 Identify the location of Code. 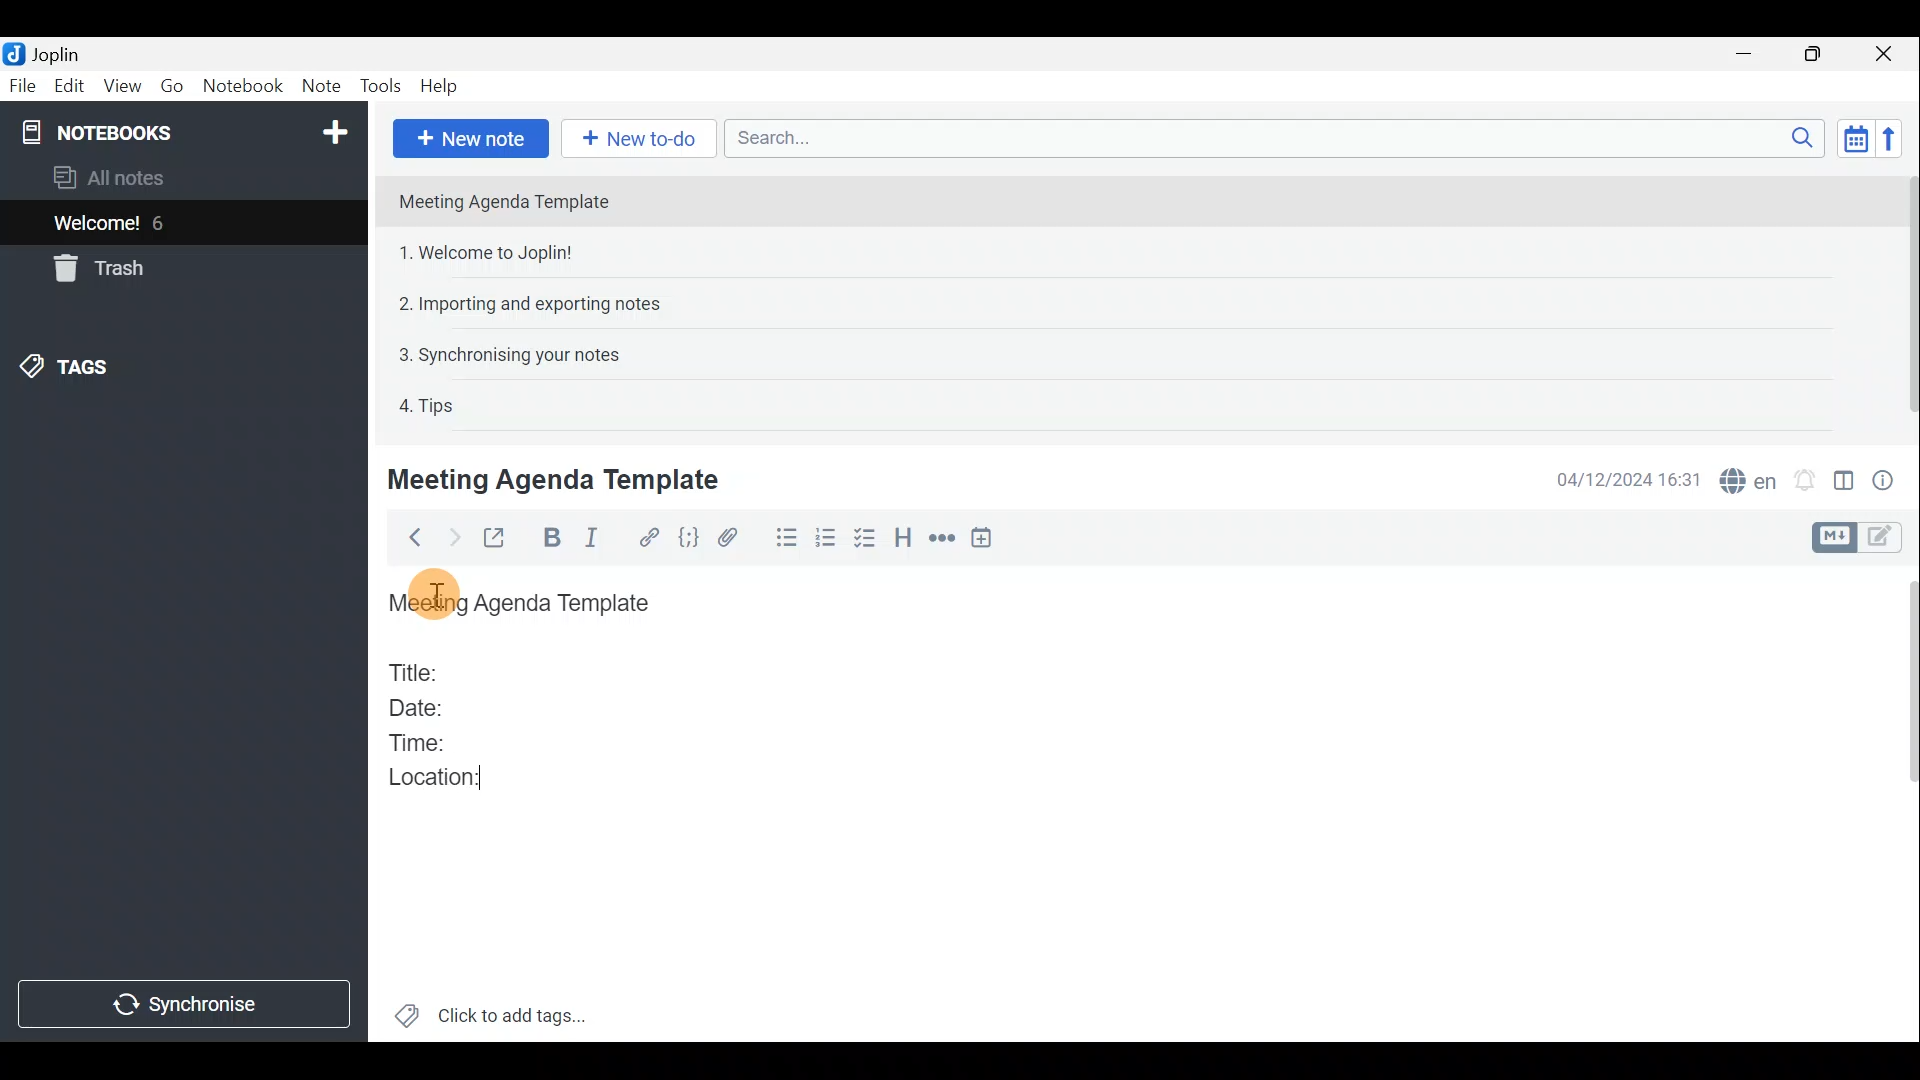
(688, 541).